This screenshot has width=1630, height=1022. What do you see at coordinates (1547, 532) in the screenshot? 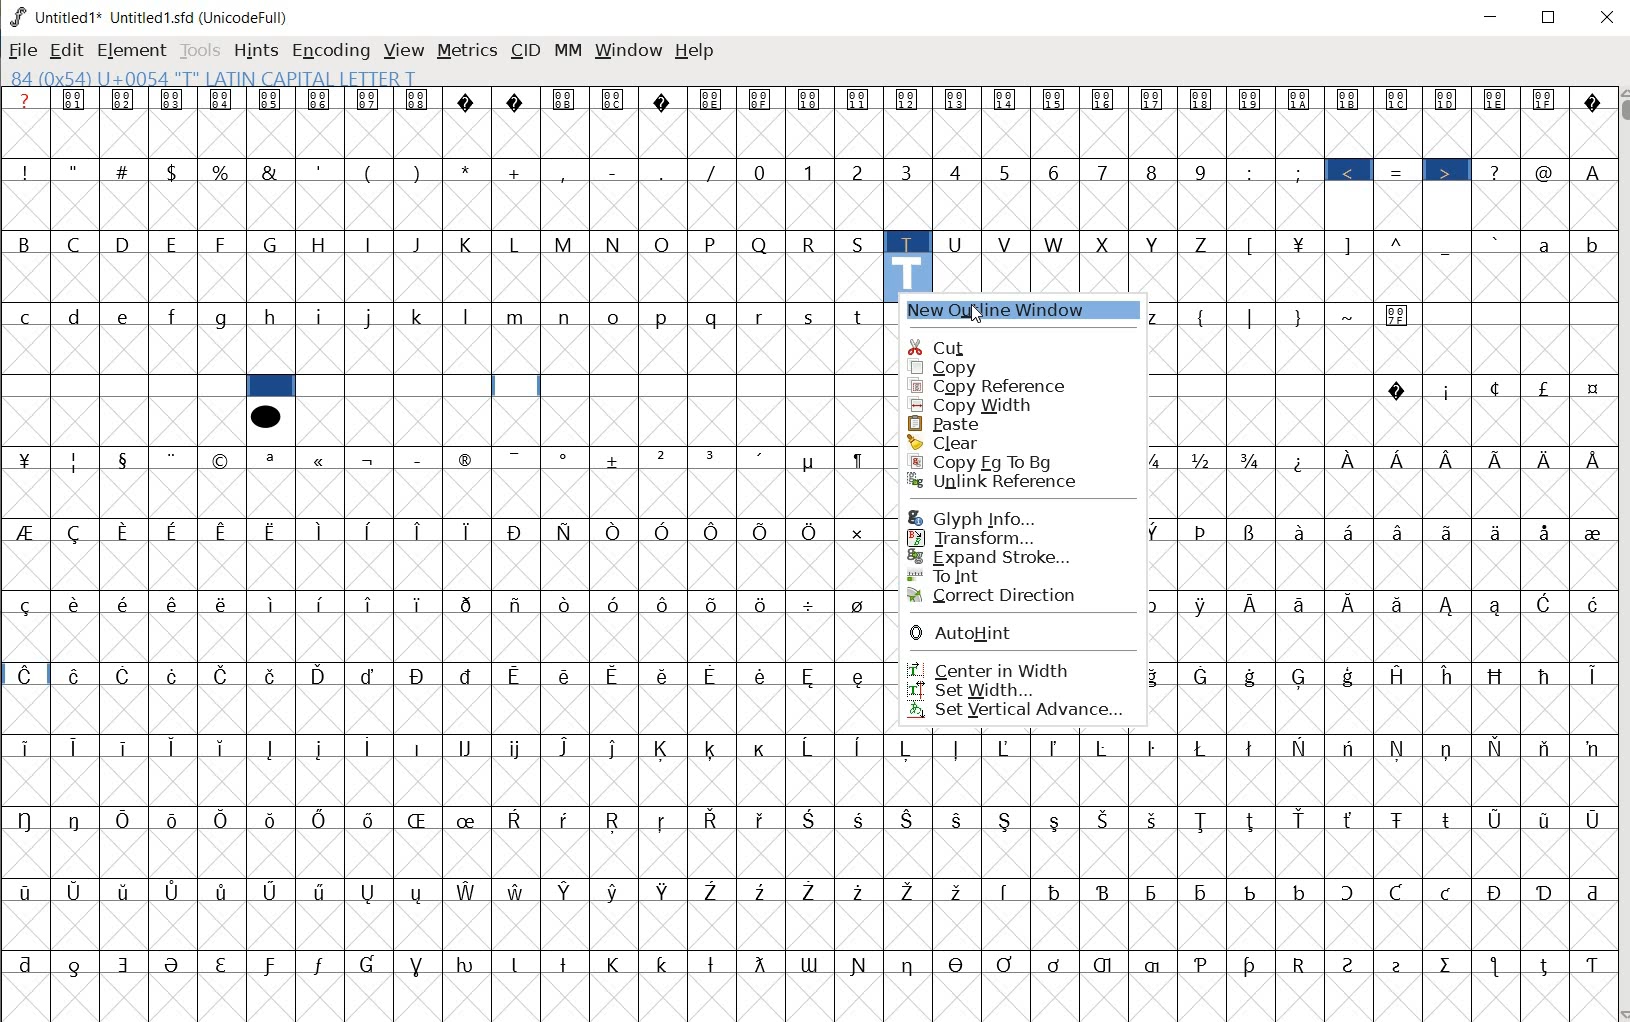
I see `Symbol` at bounding box center [1547, 532].